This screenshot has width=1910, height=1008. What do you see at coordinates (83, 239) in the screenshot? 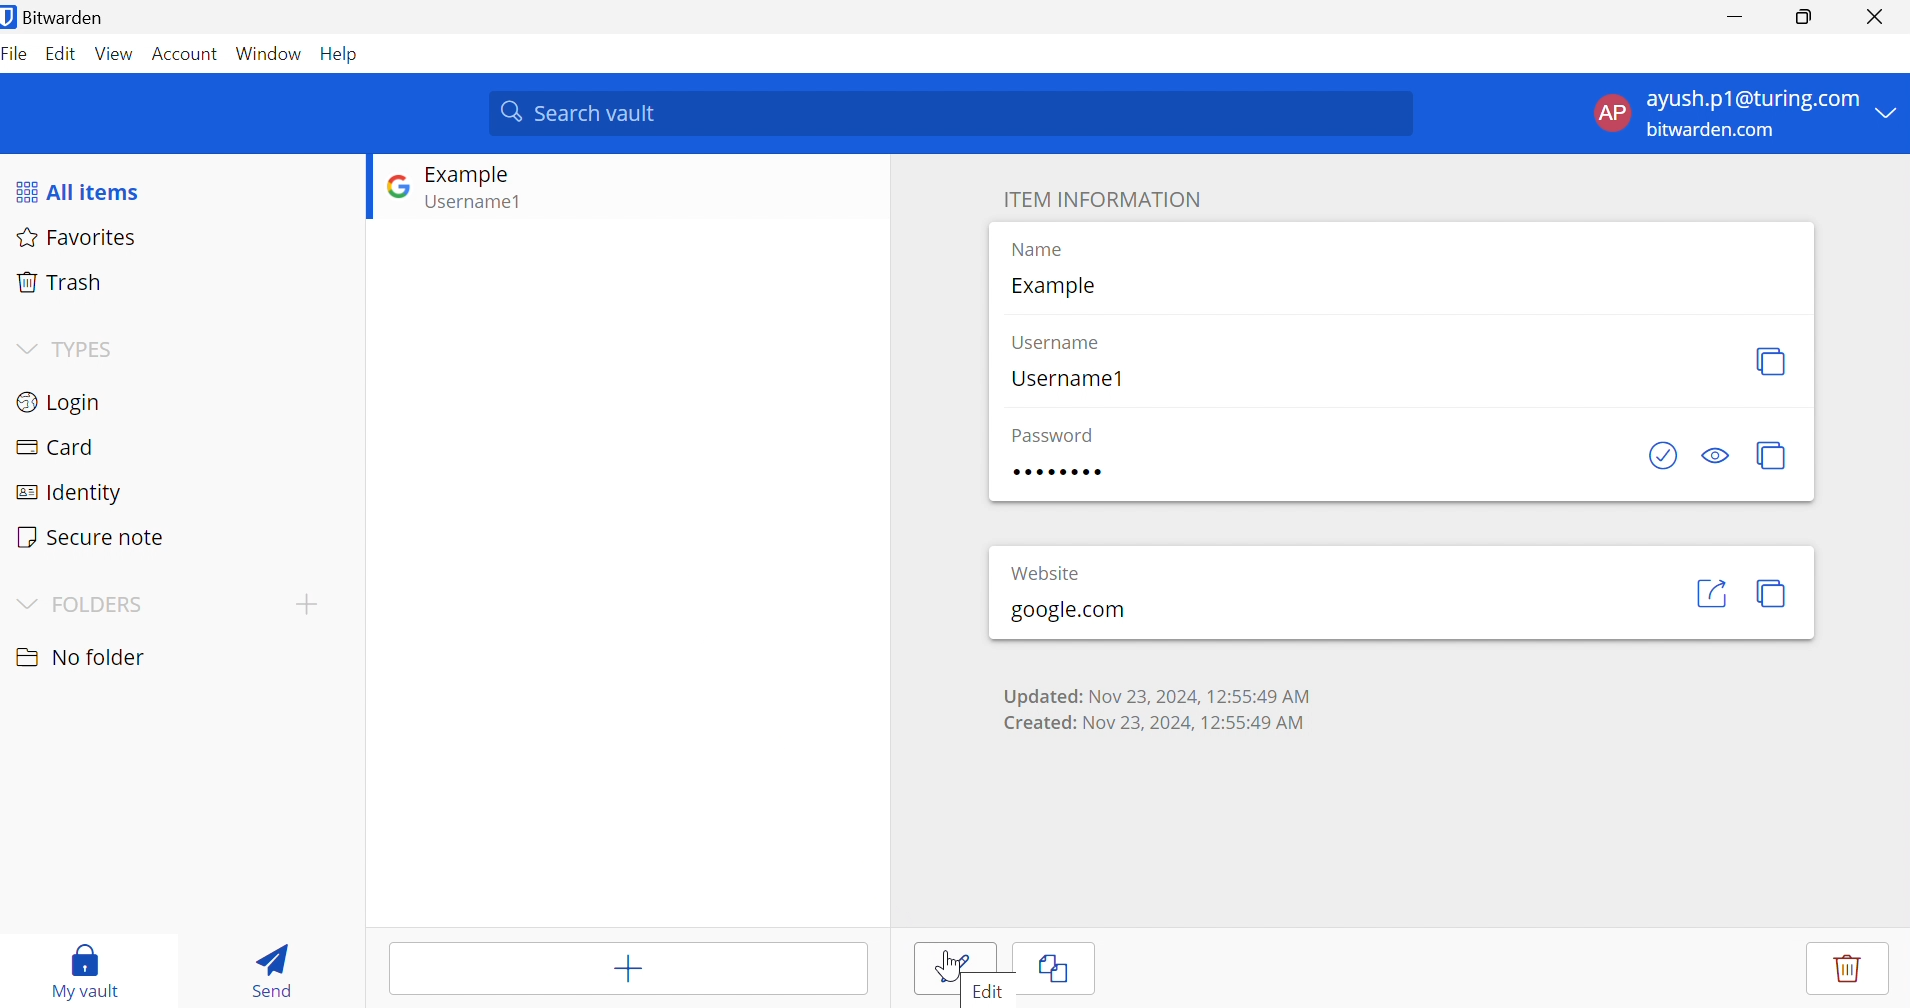
I see `Favorites` at bounding box center [83, 239].